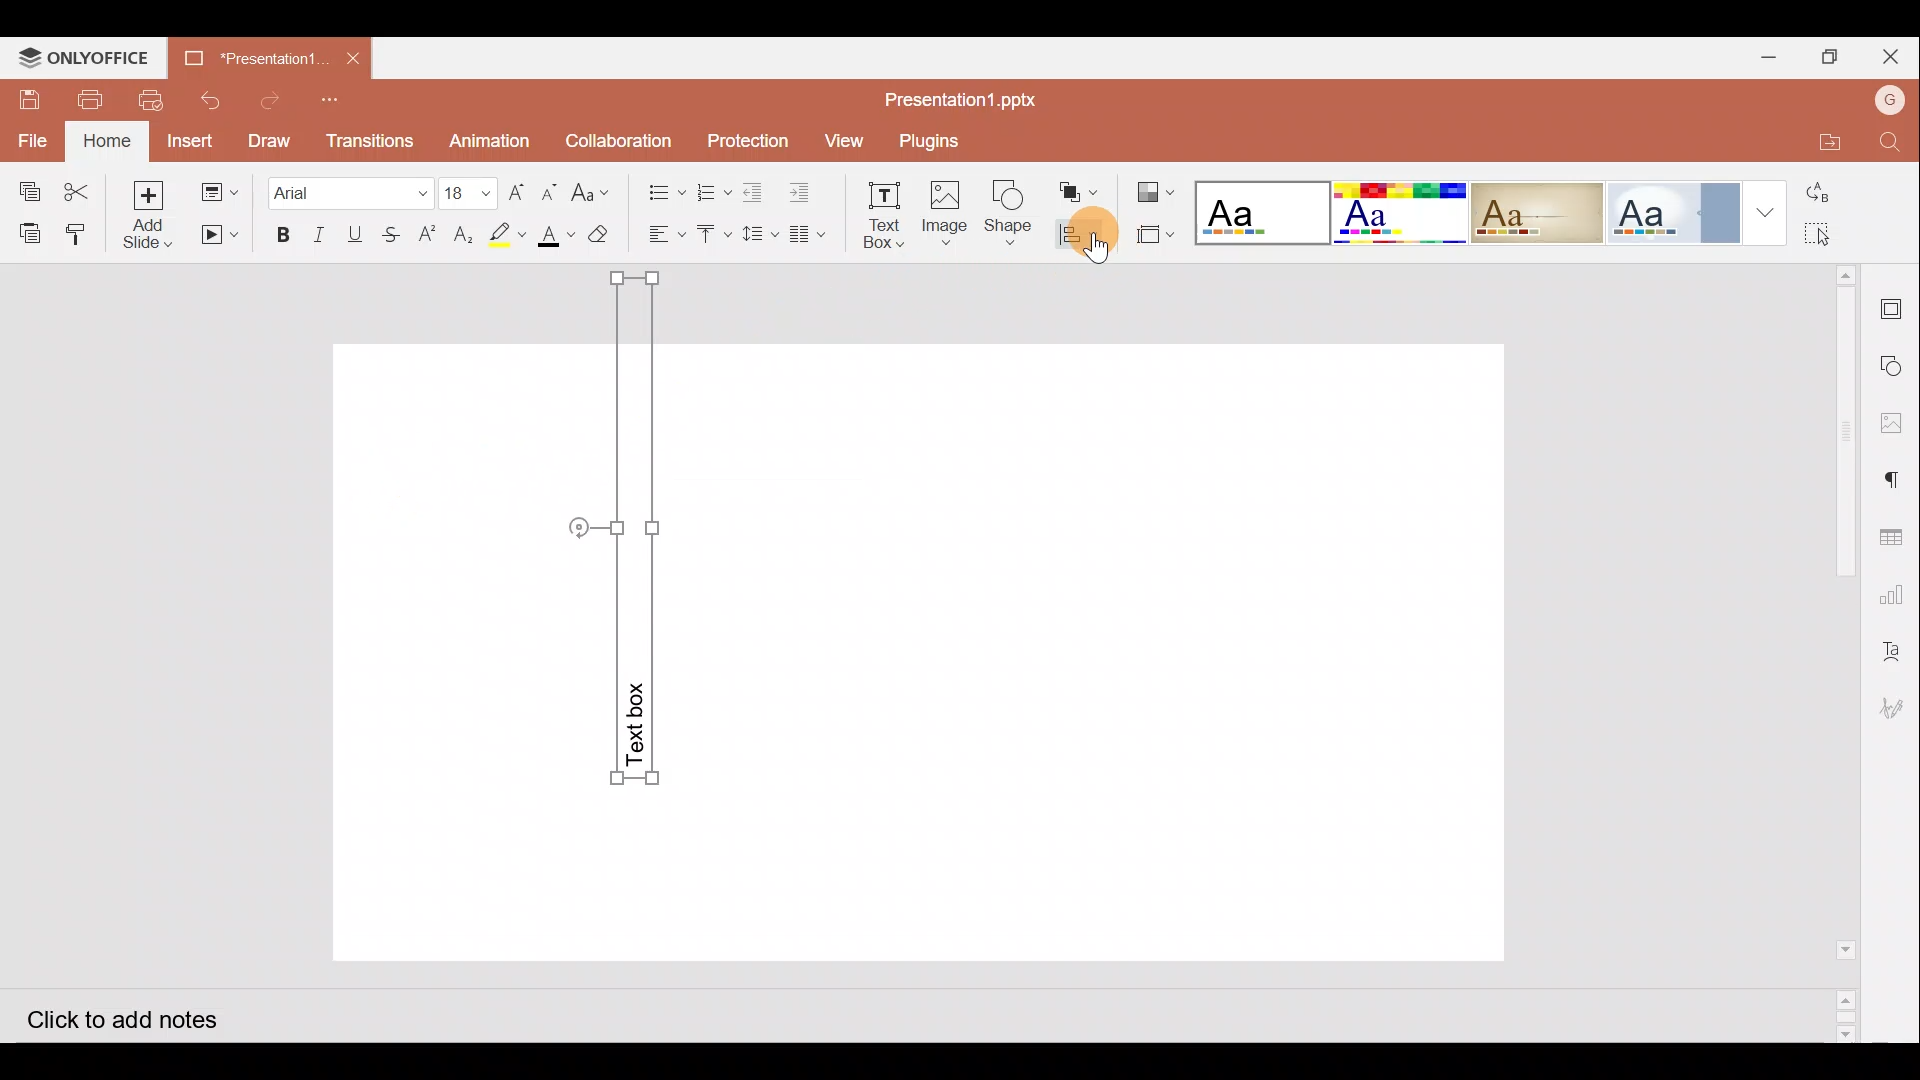 This screenshot has height=1080, width=1920. What do you see at coordinates (756, 191) in the screenshot?
I see `Decrease indent` at bounding box center [756, 191].